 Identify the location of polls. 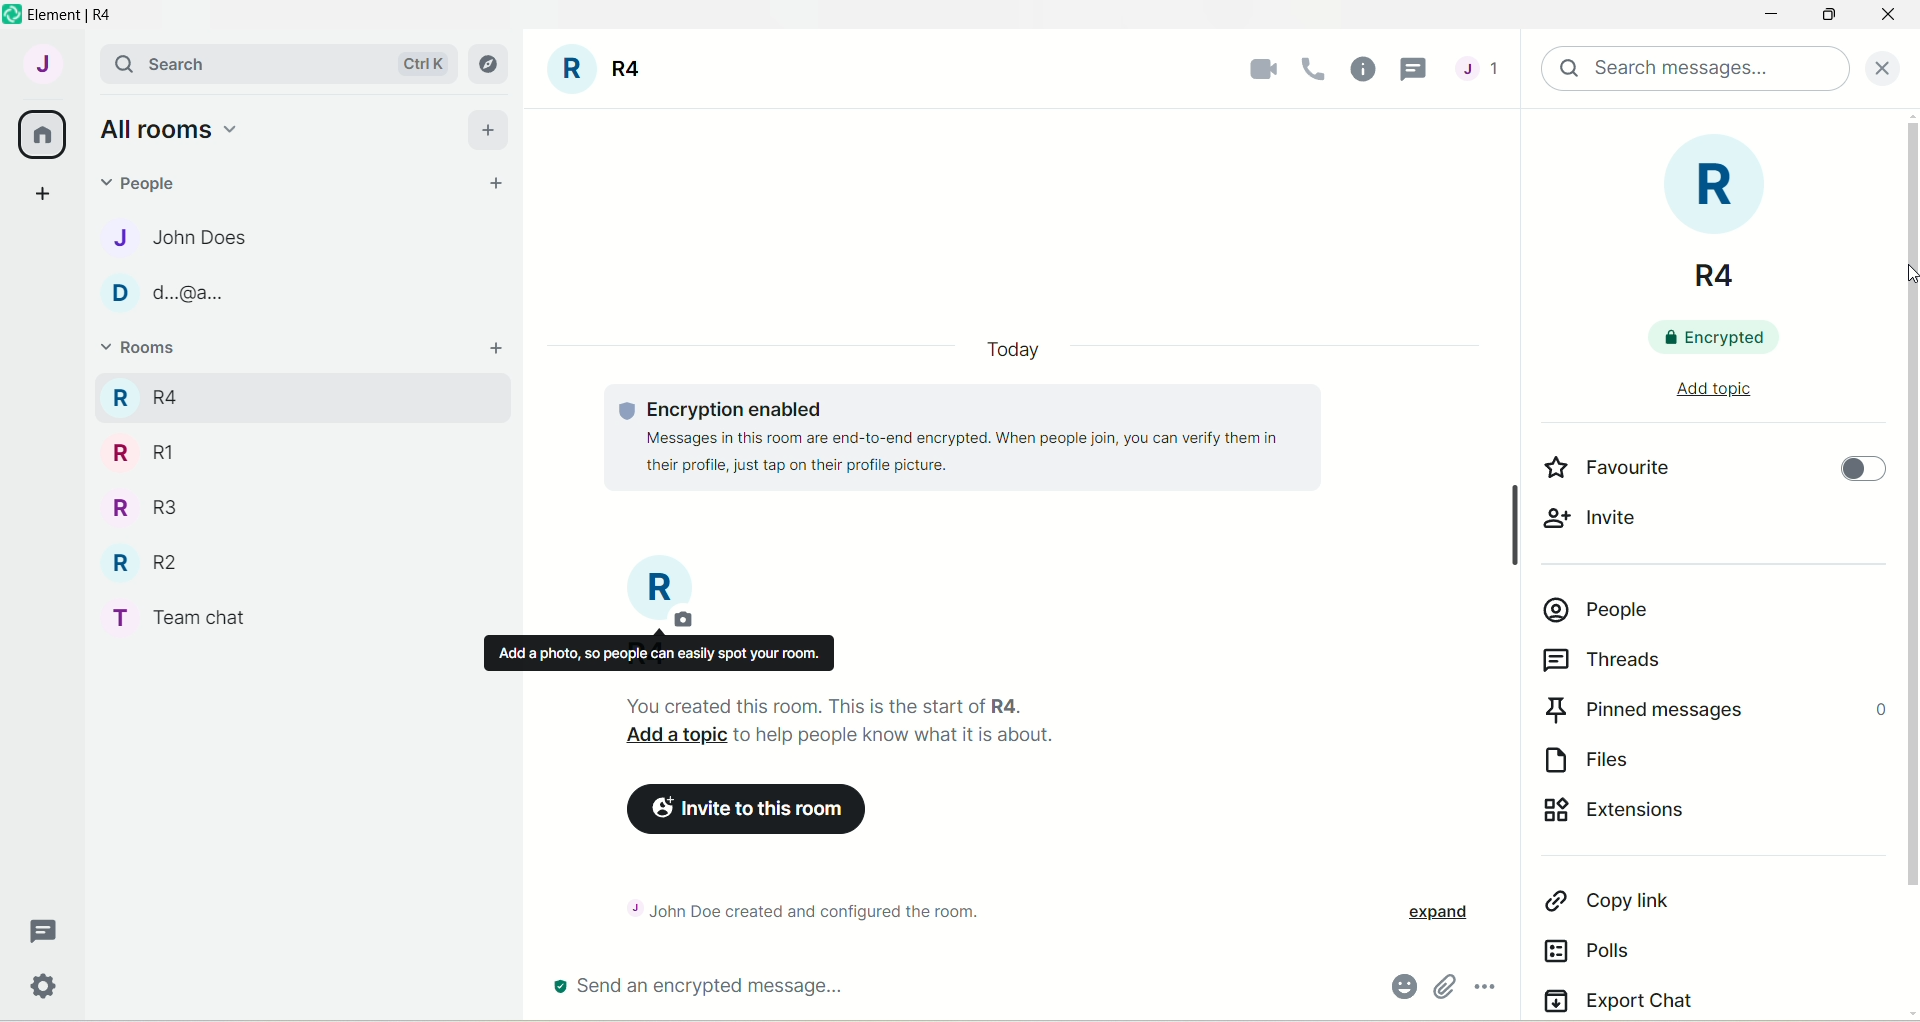
(1592, 951).